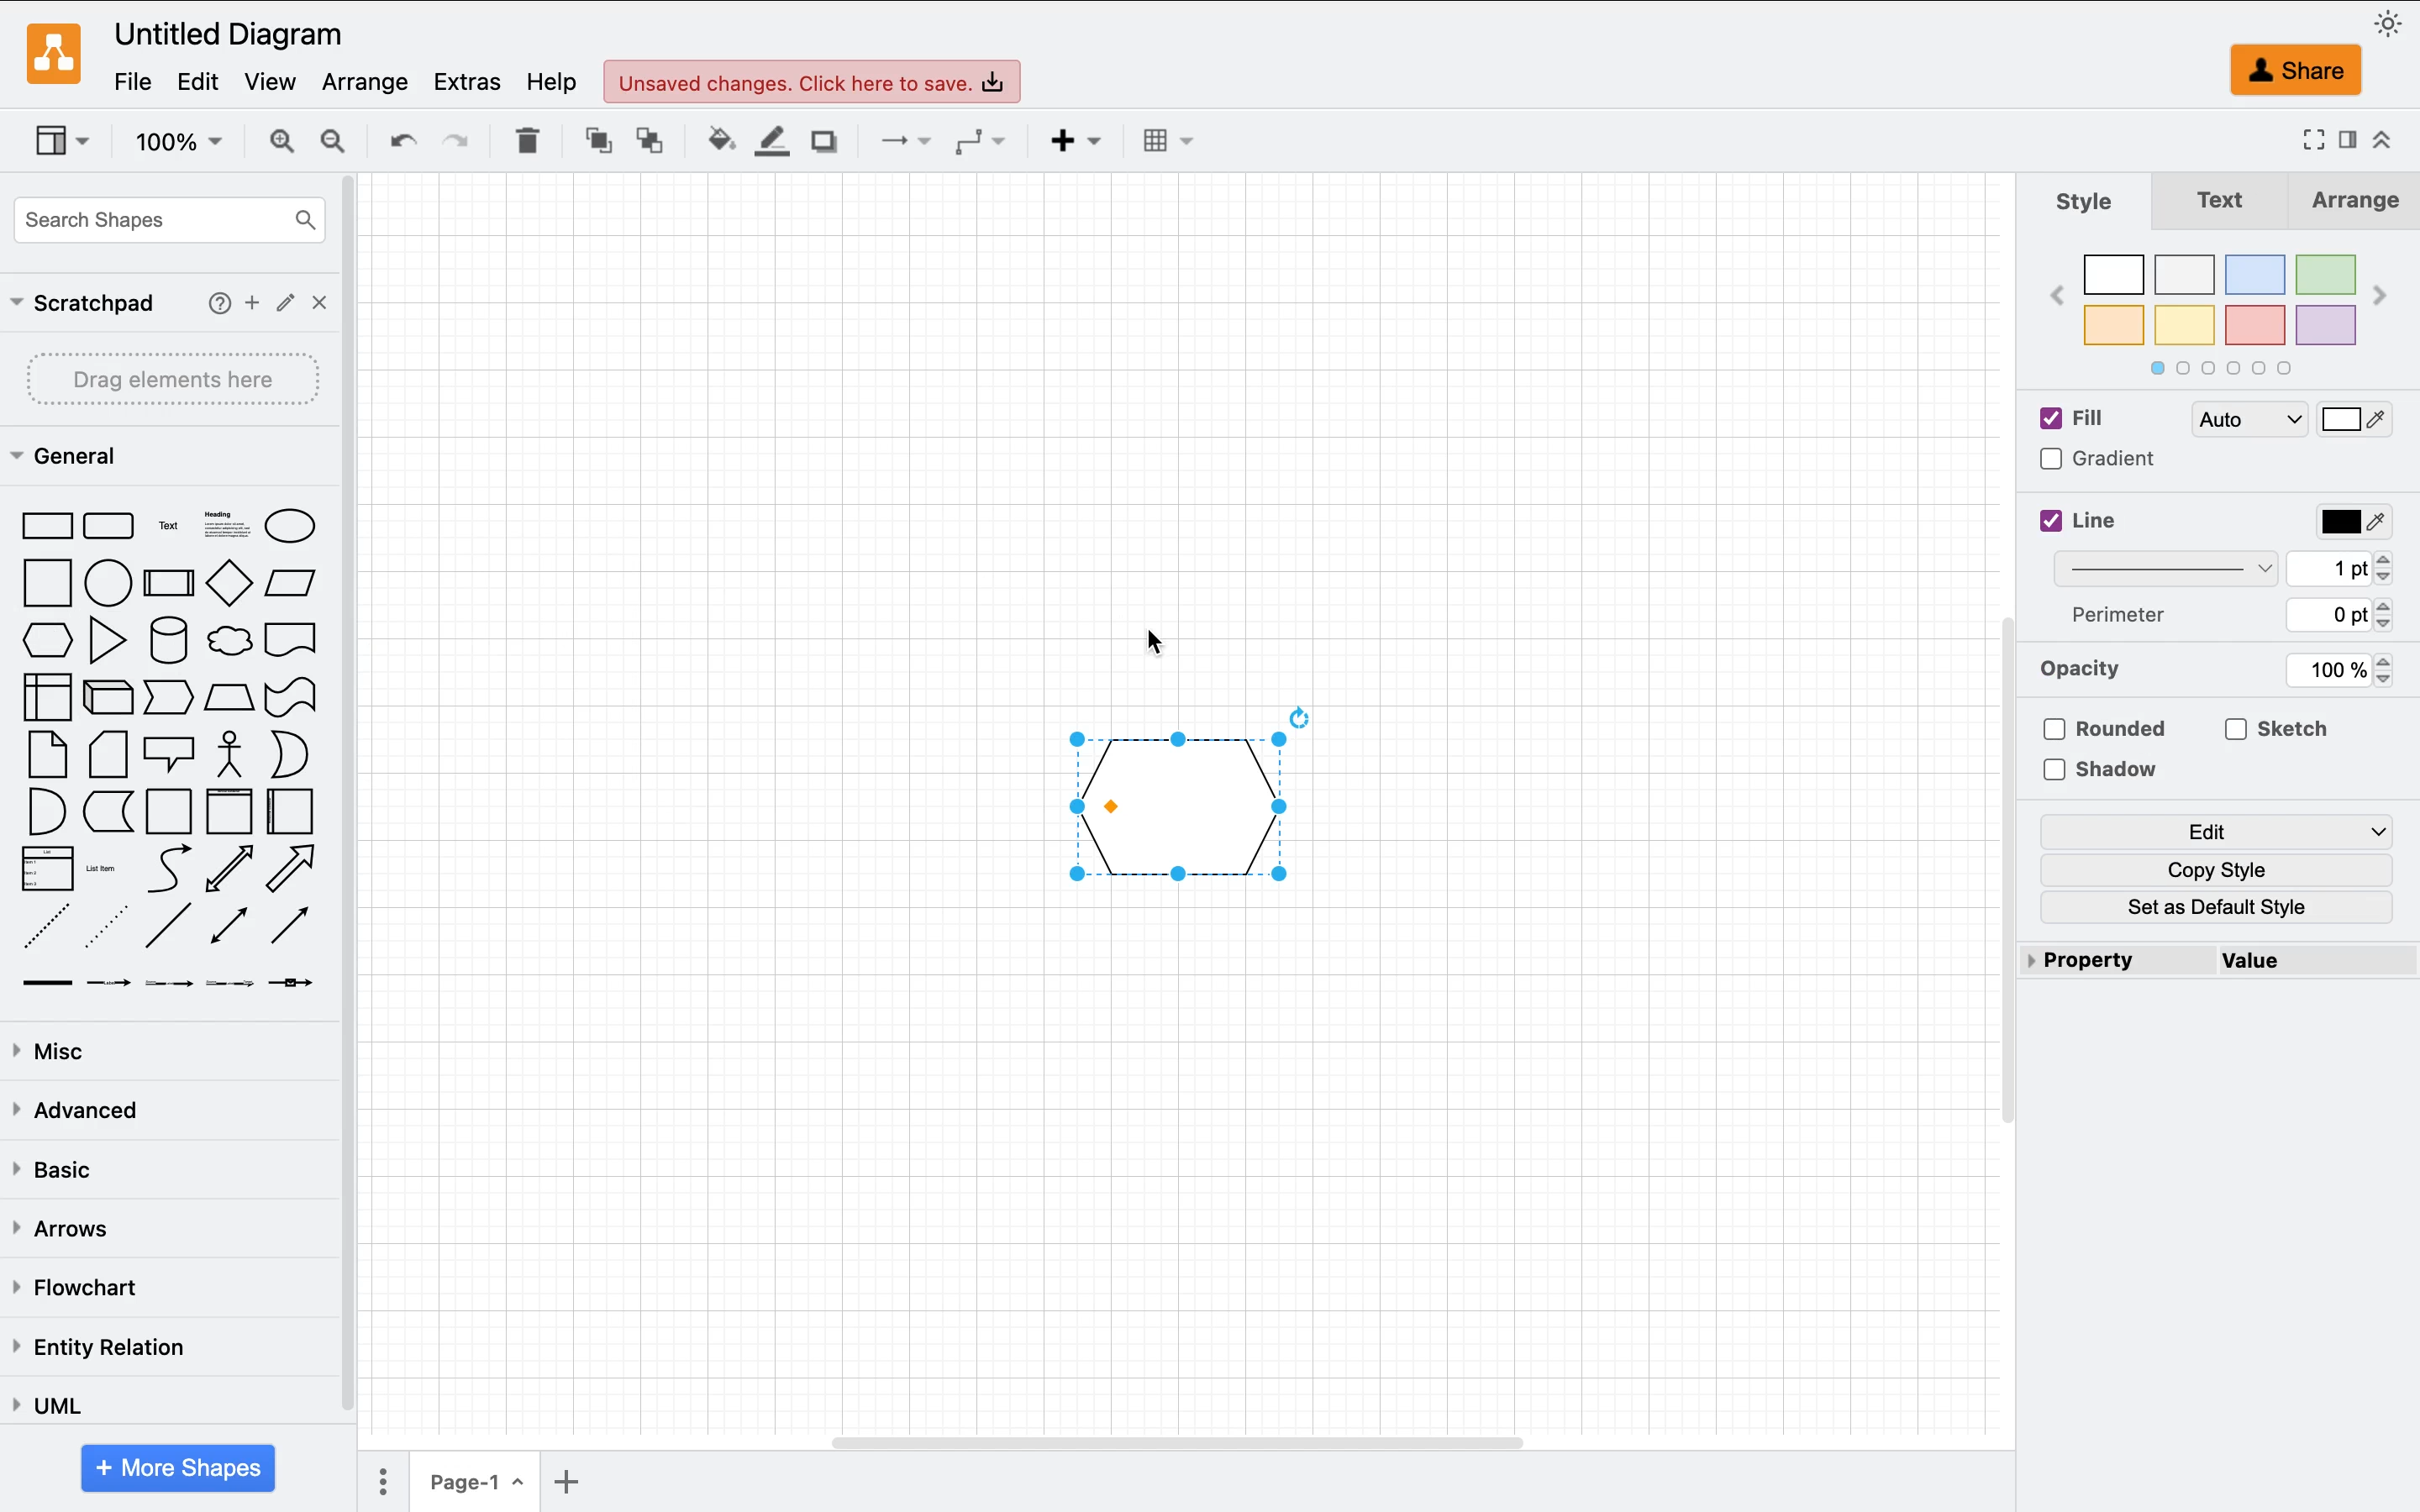  What do you see at coordinates (54, 54) in the screenshot?
I see `application logo` at bounding box center [54, 54].